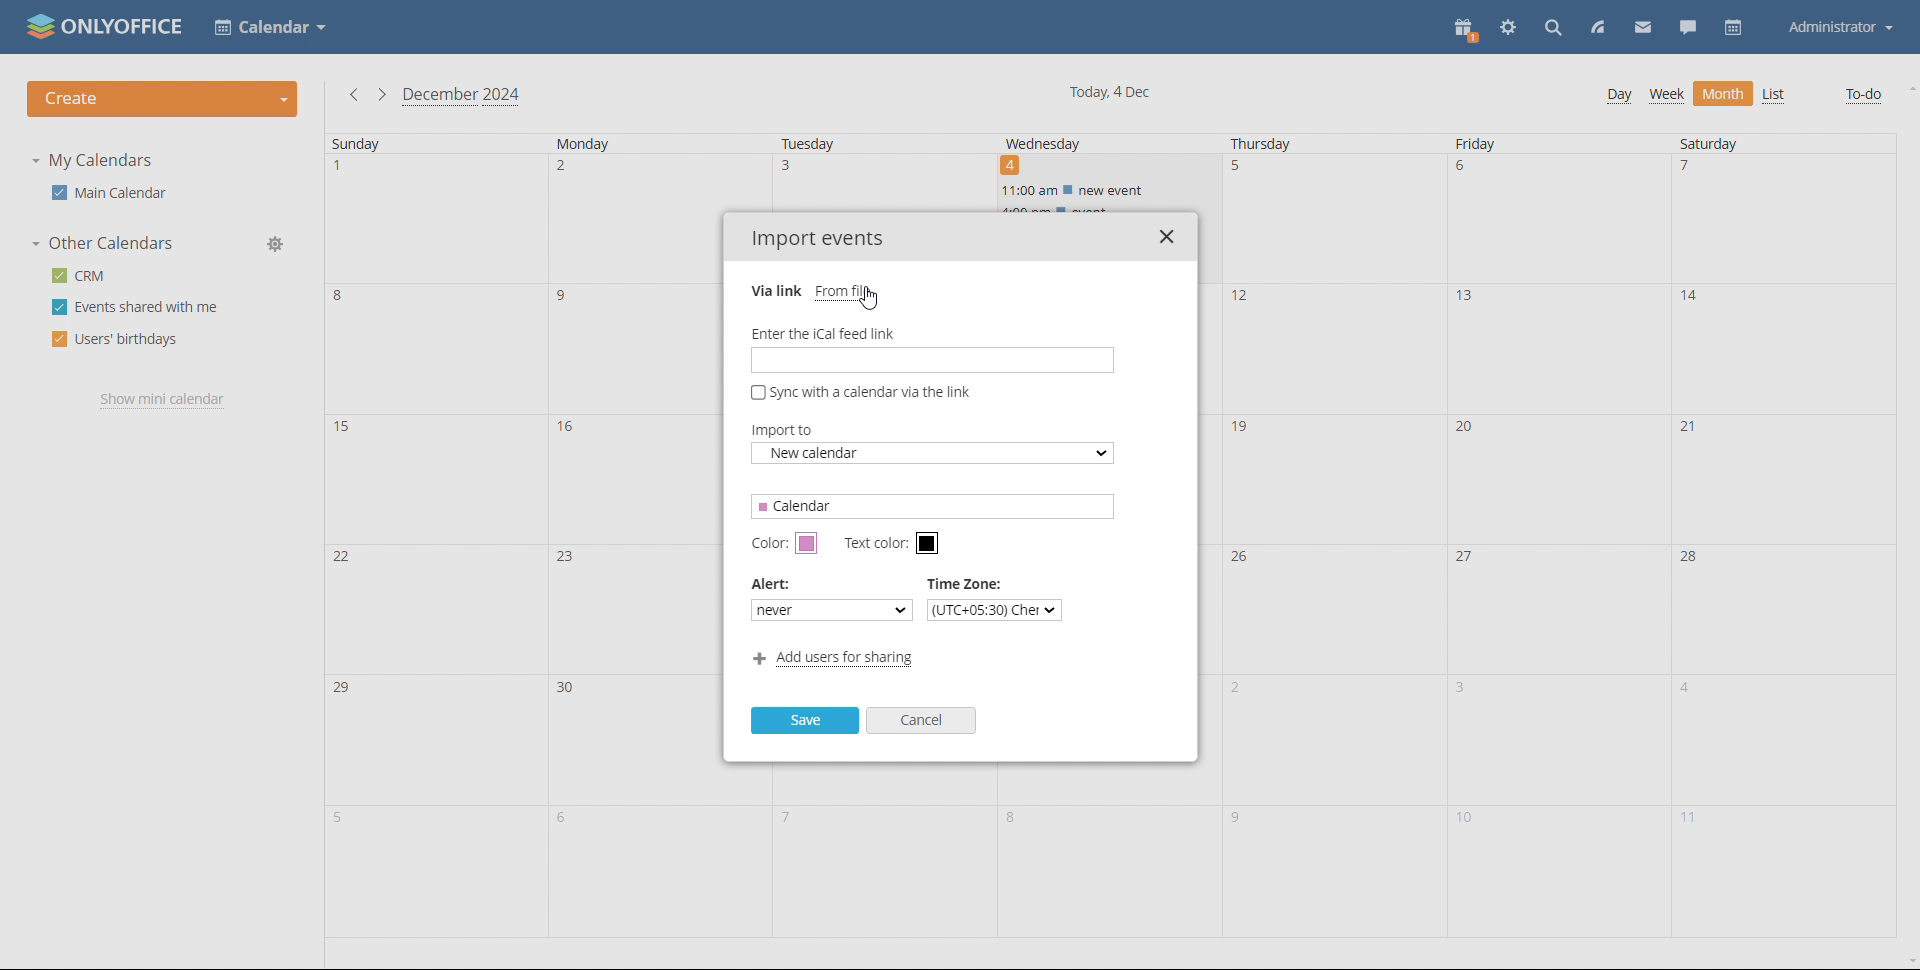 This screenshot has width=1920, height=970. I want to click on sync with a calendar via the link, so click(861, 392).